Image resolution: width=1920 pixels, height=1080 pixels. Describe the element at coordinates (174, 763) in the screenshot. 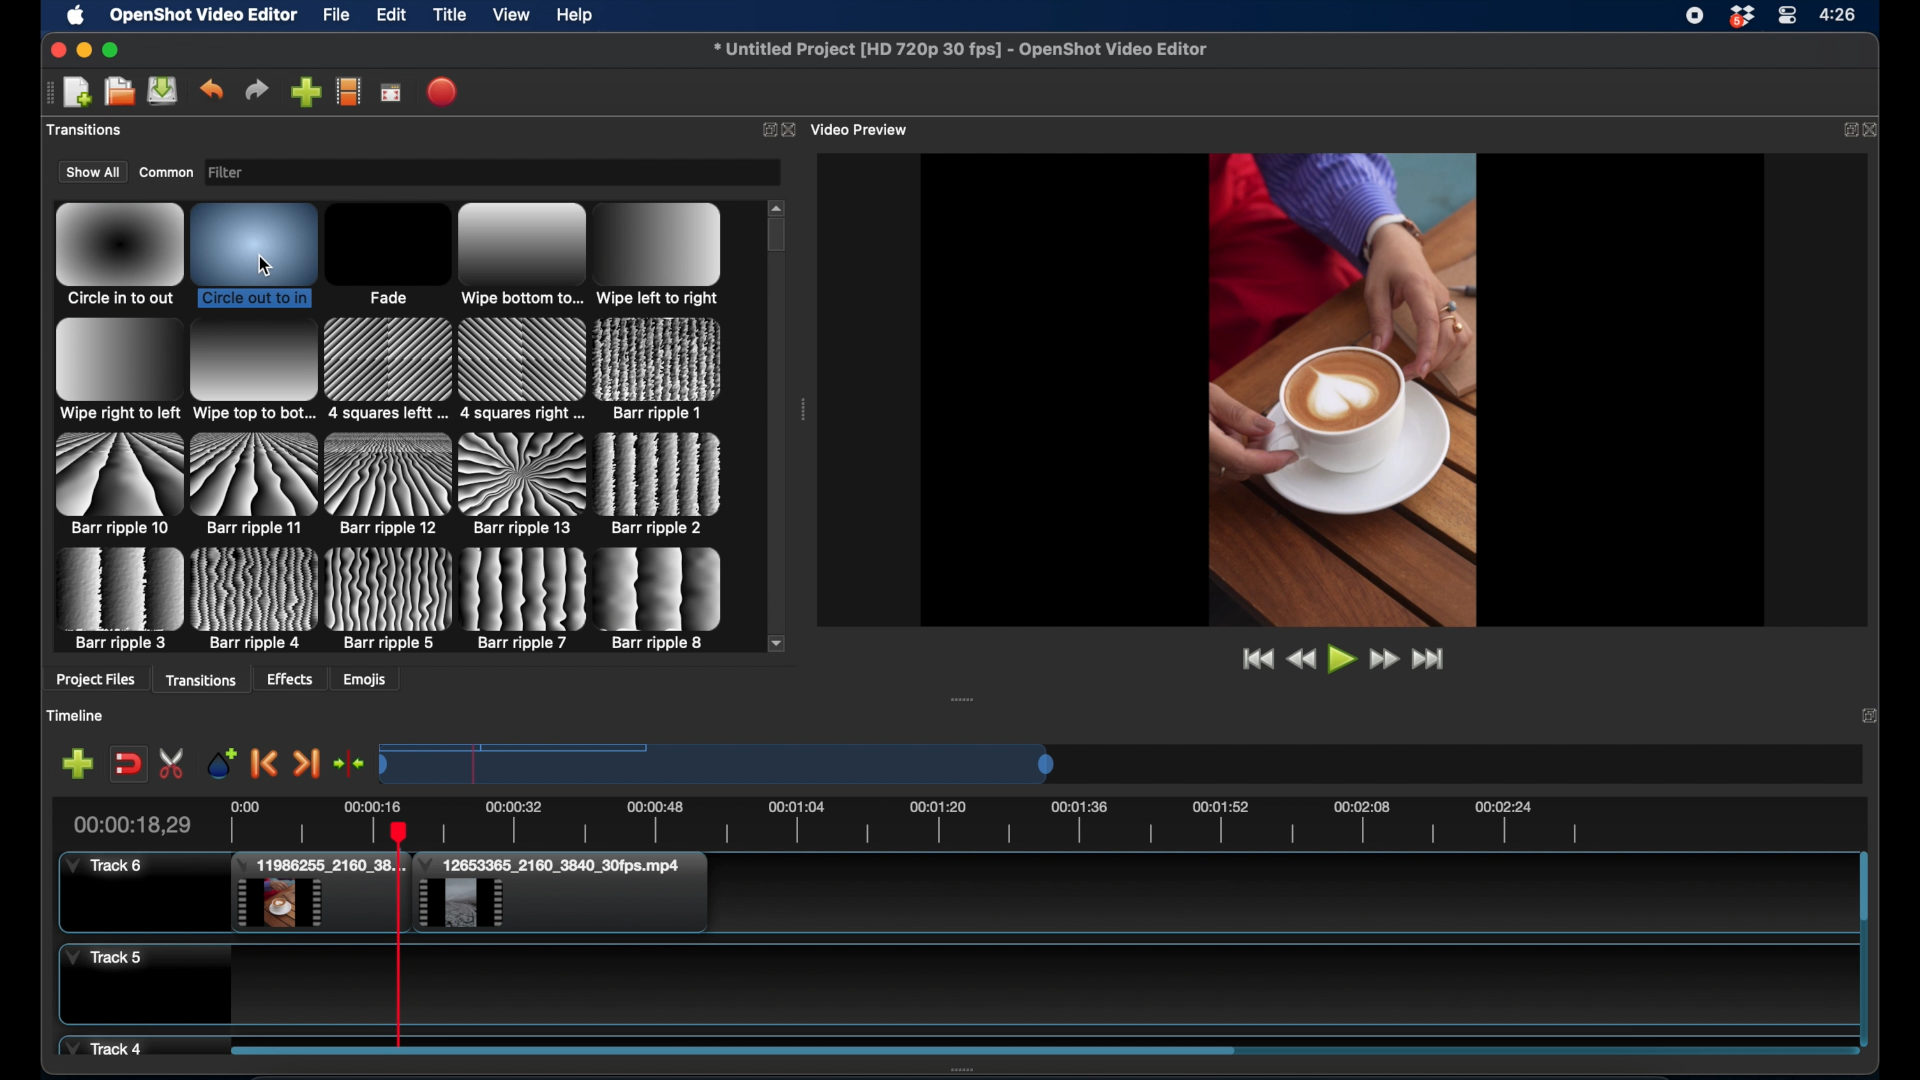

I see `enable razor` at that location.